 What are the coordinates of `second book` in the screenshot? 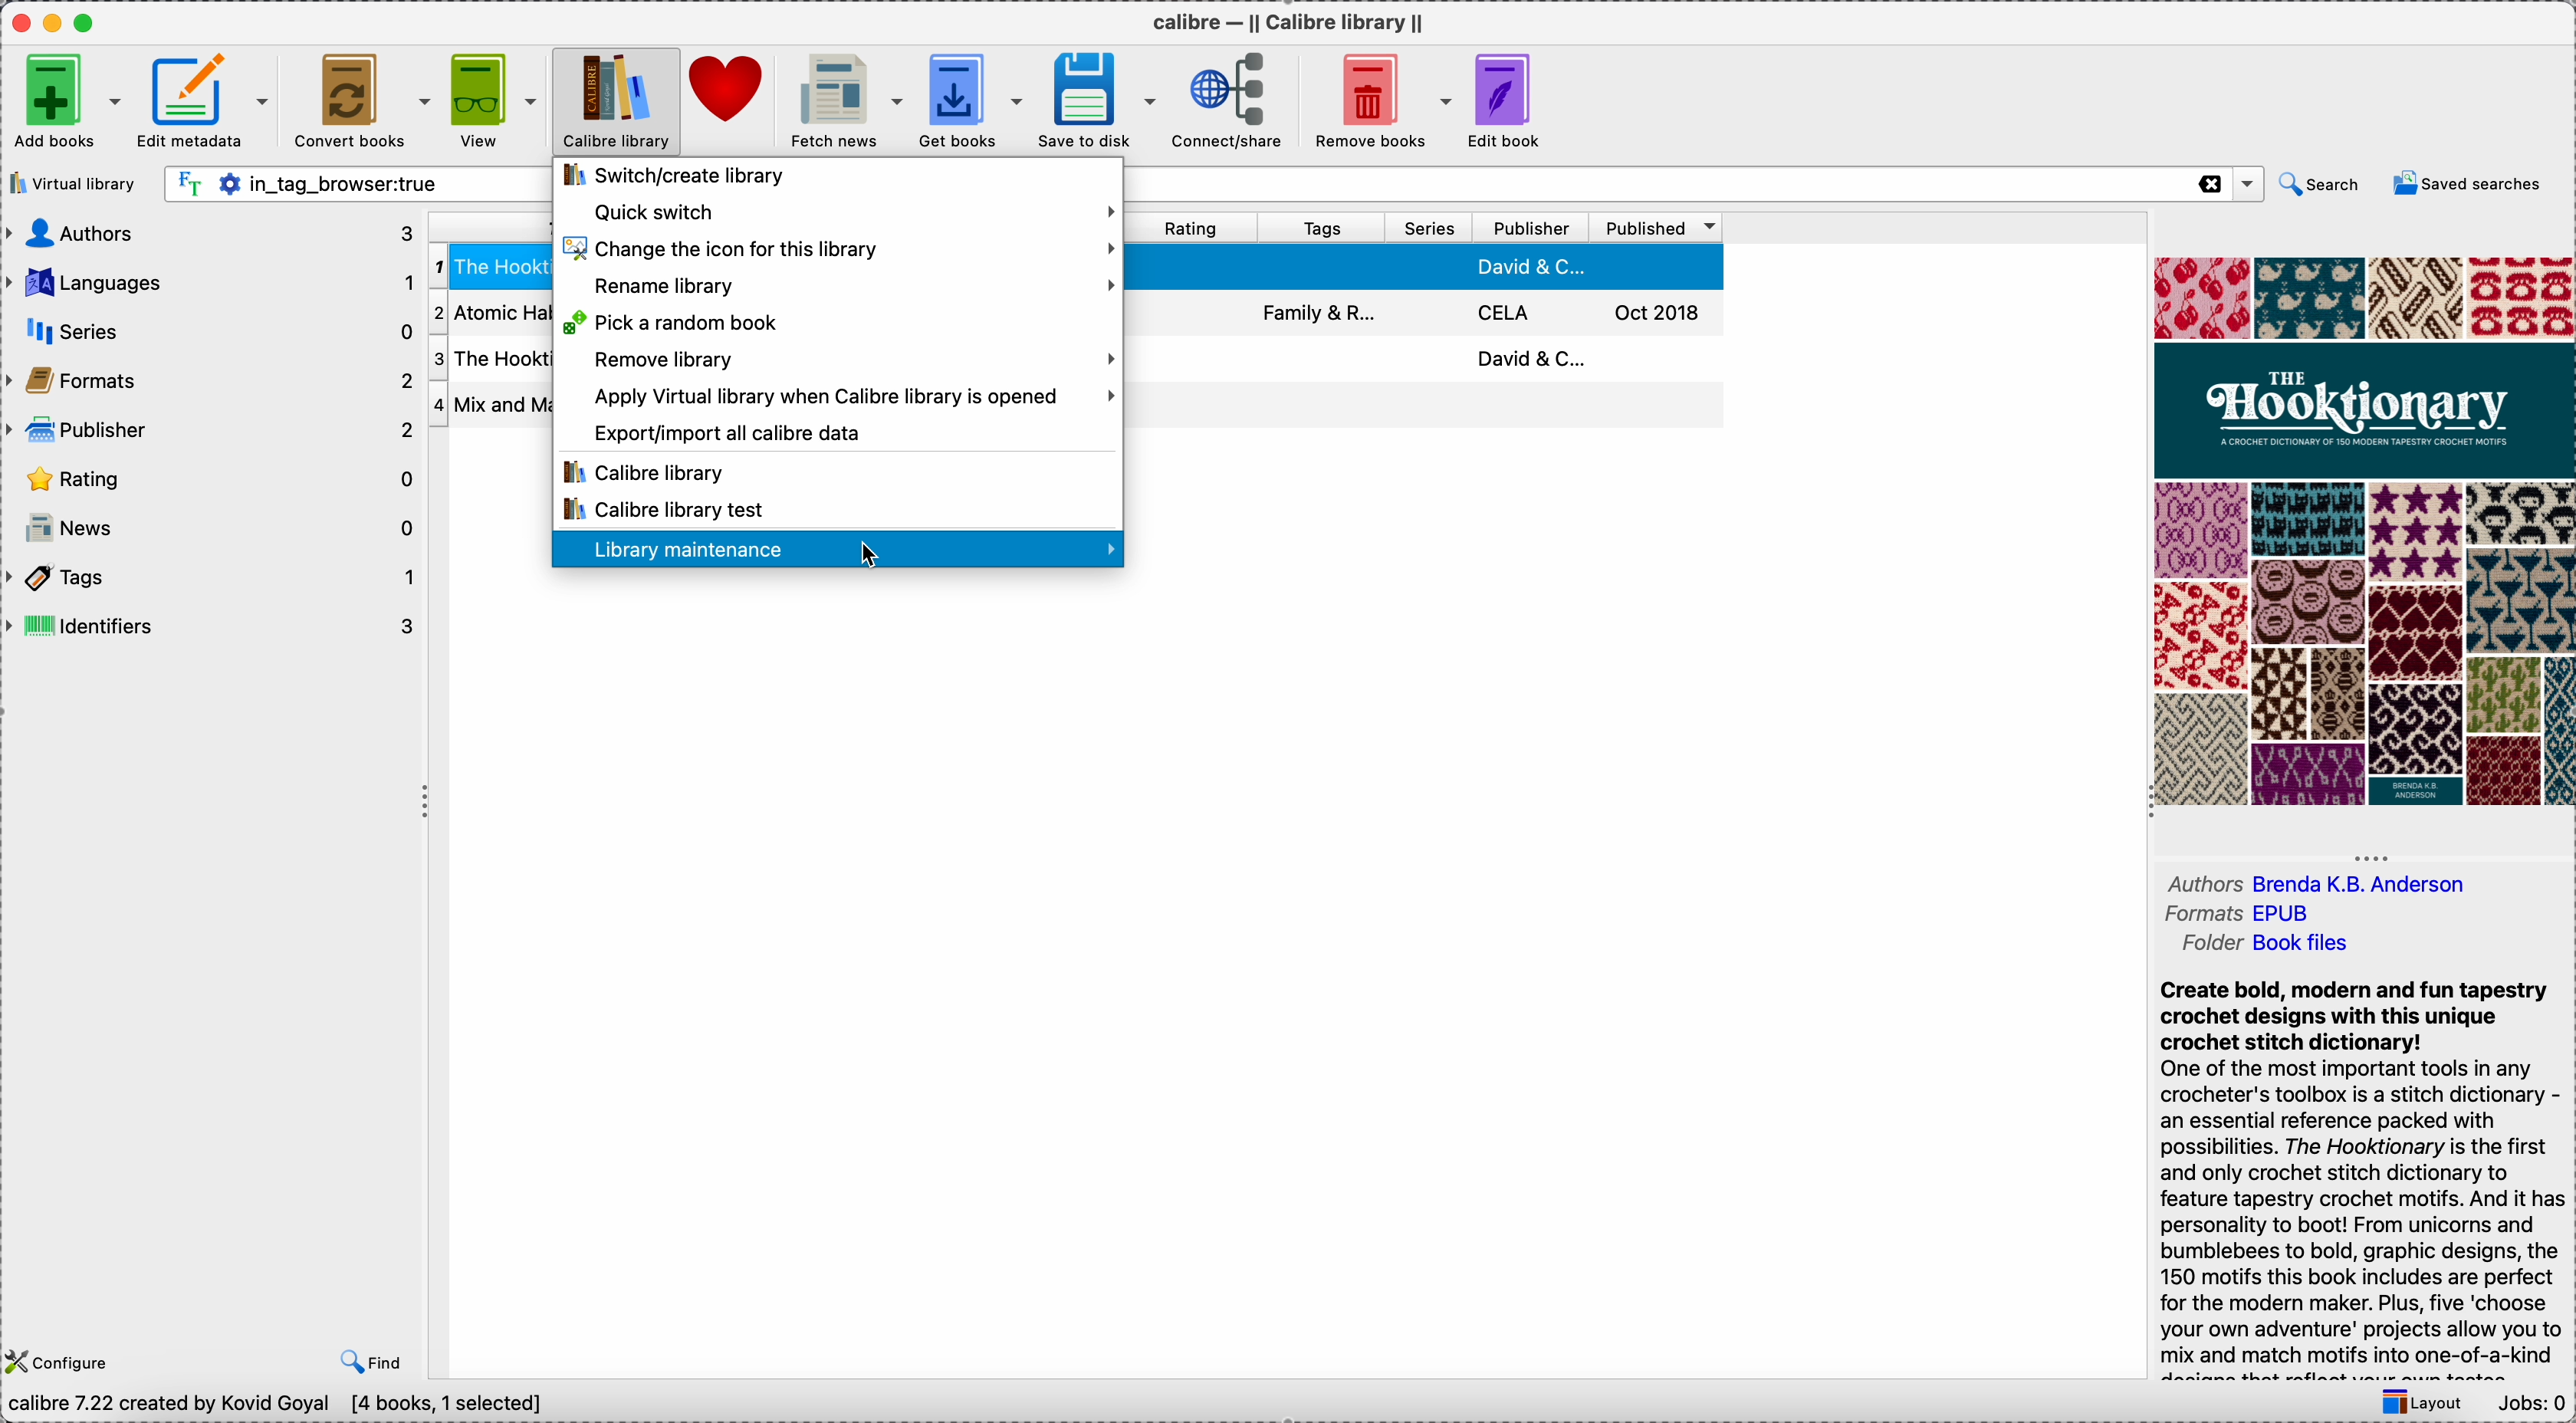 It's located at (1436, 313).